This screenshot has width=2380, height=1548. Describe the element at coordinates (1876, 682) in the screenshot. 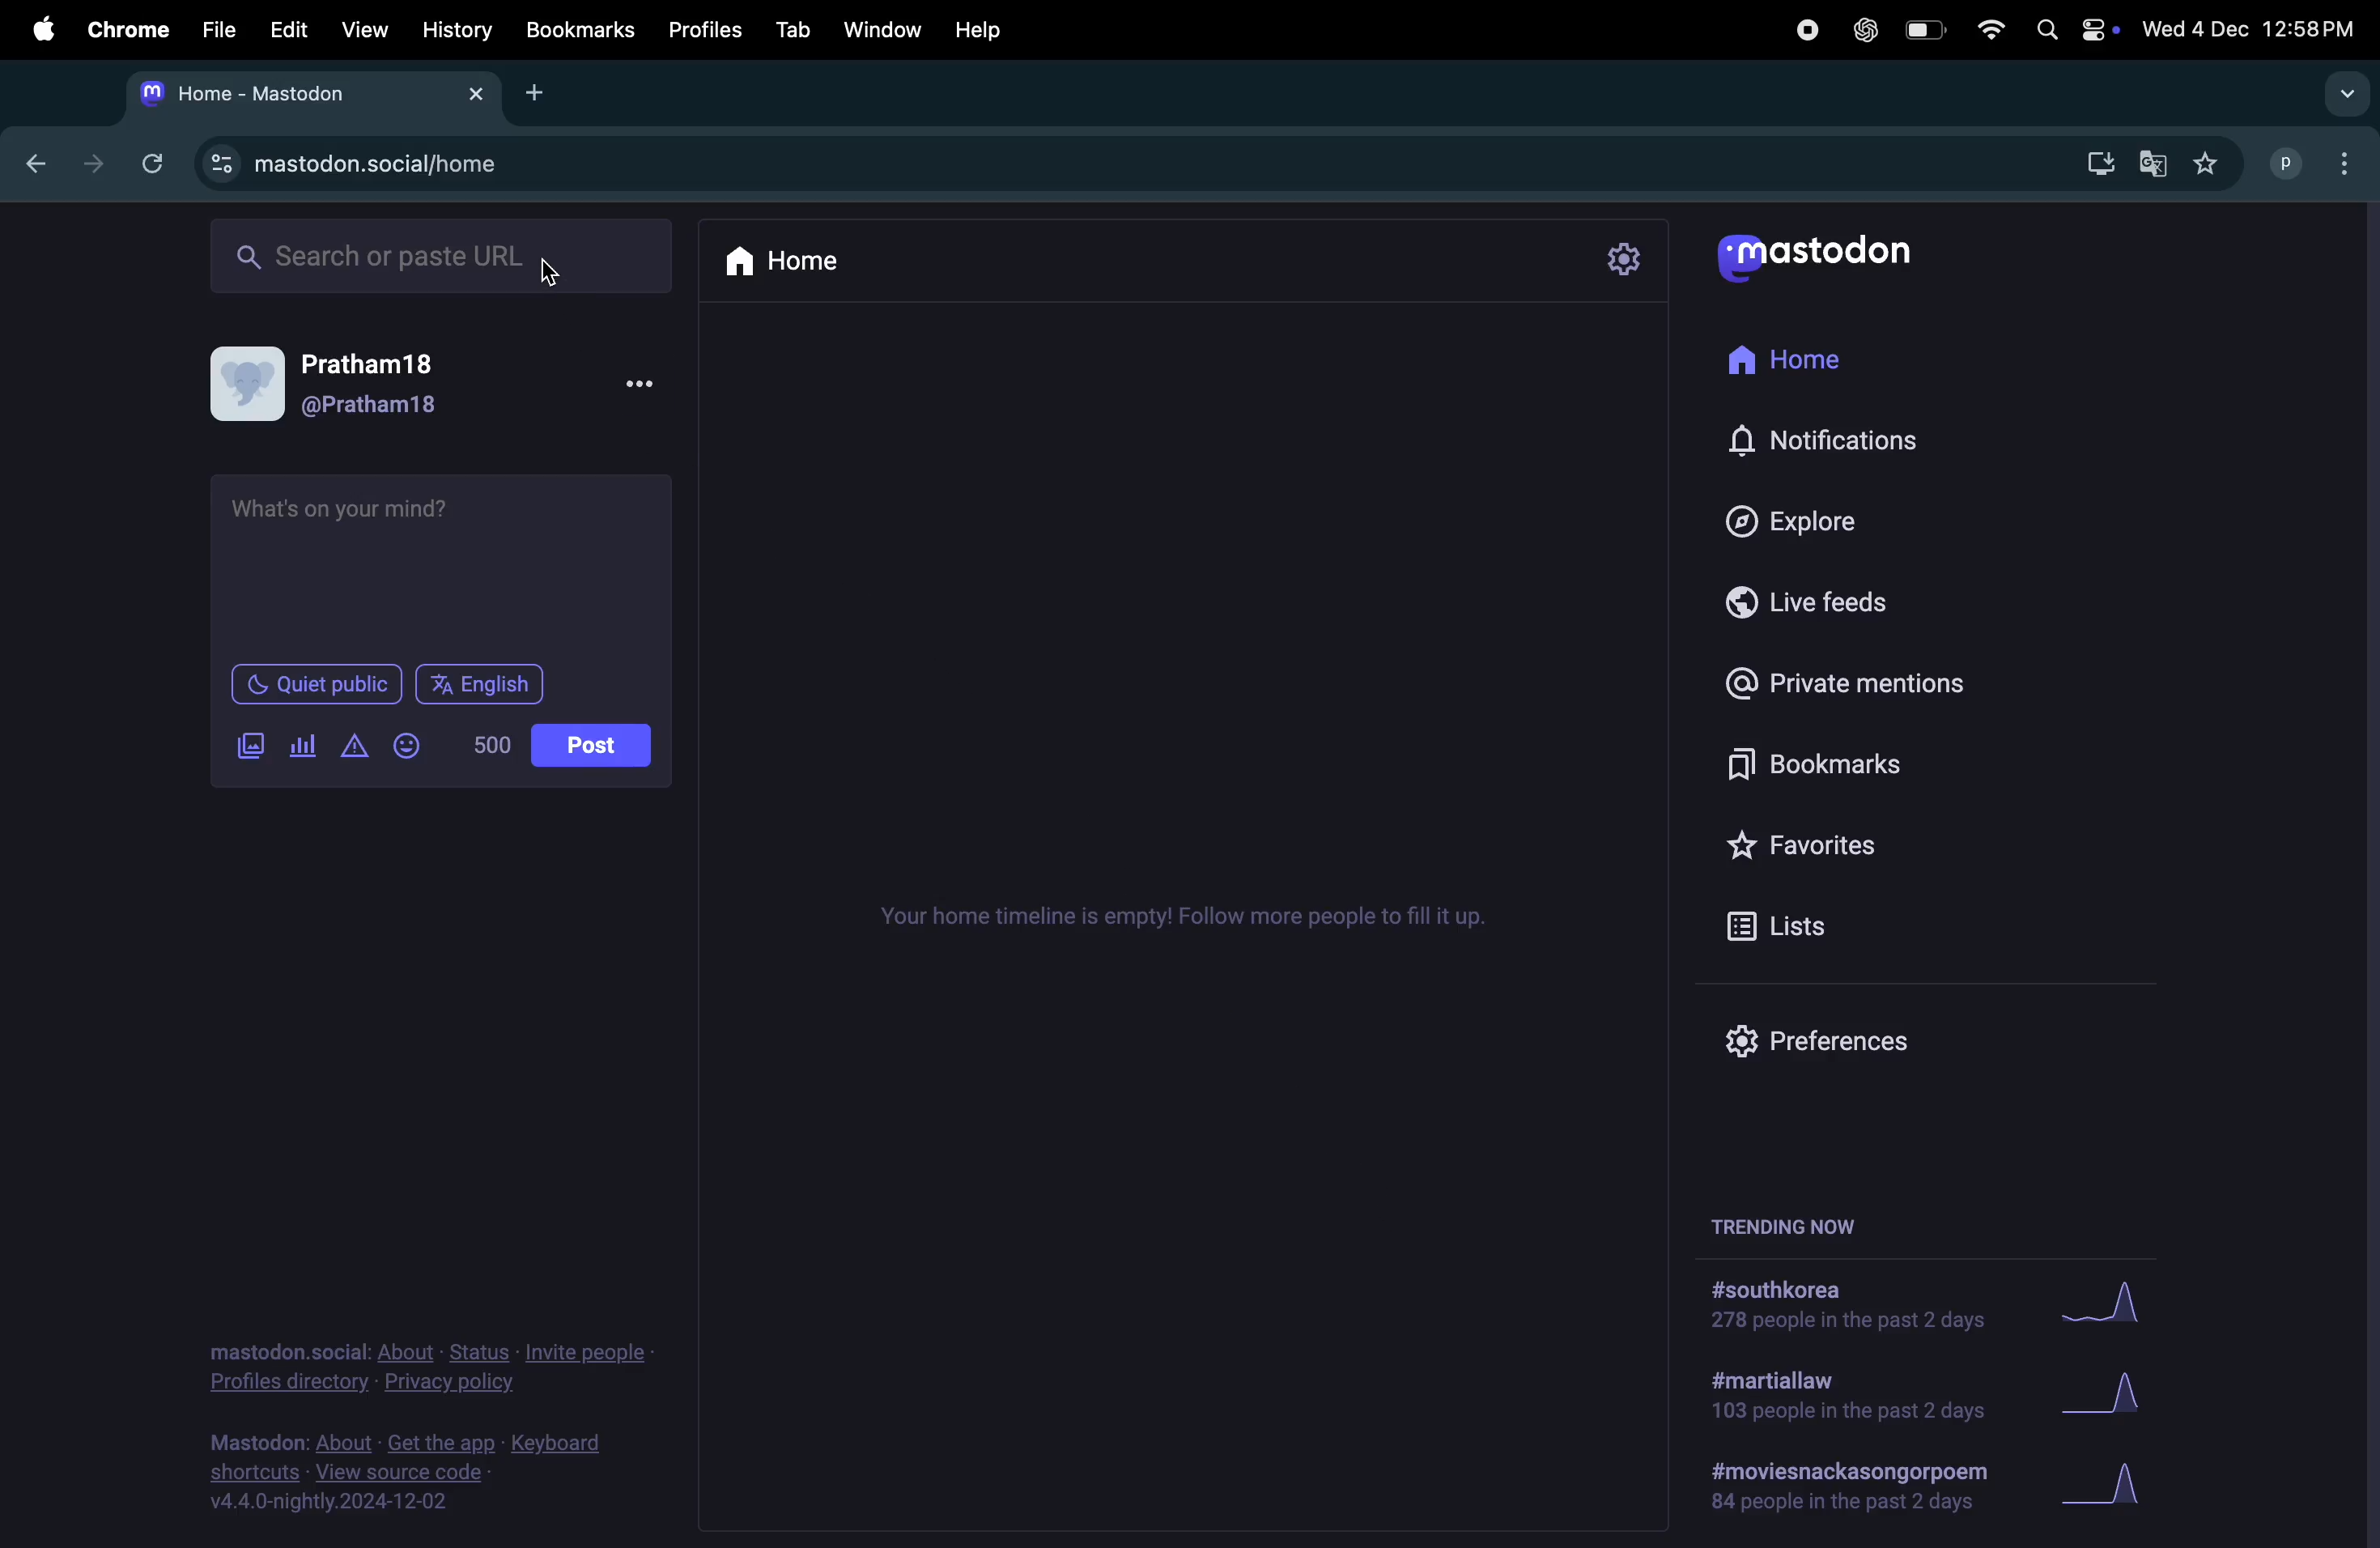

I see `private mentions` at that location.